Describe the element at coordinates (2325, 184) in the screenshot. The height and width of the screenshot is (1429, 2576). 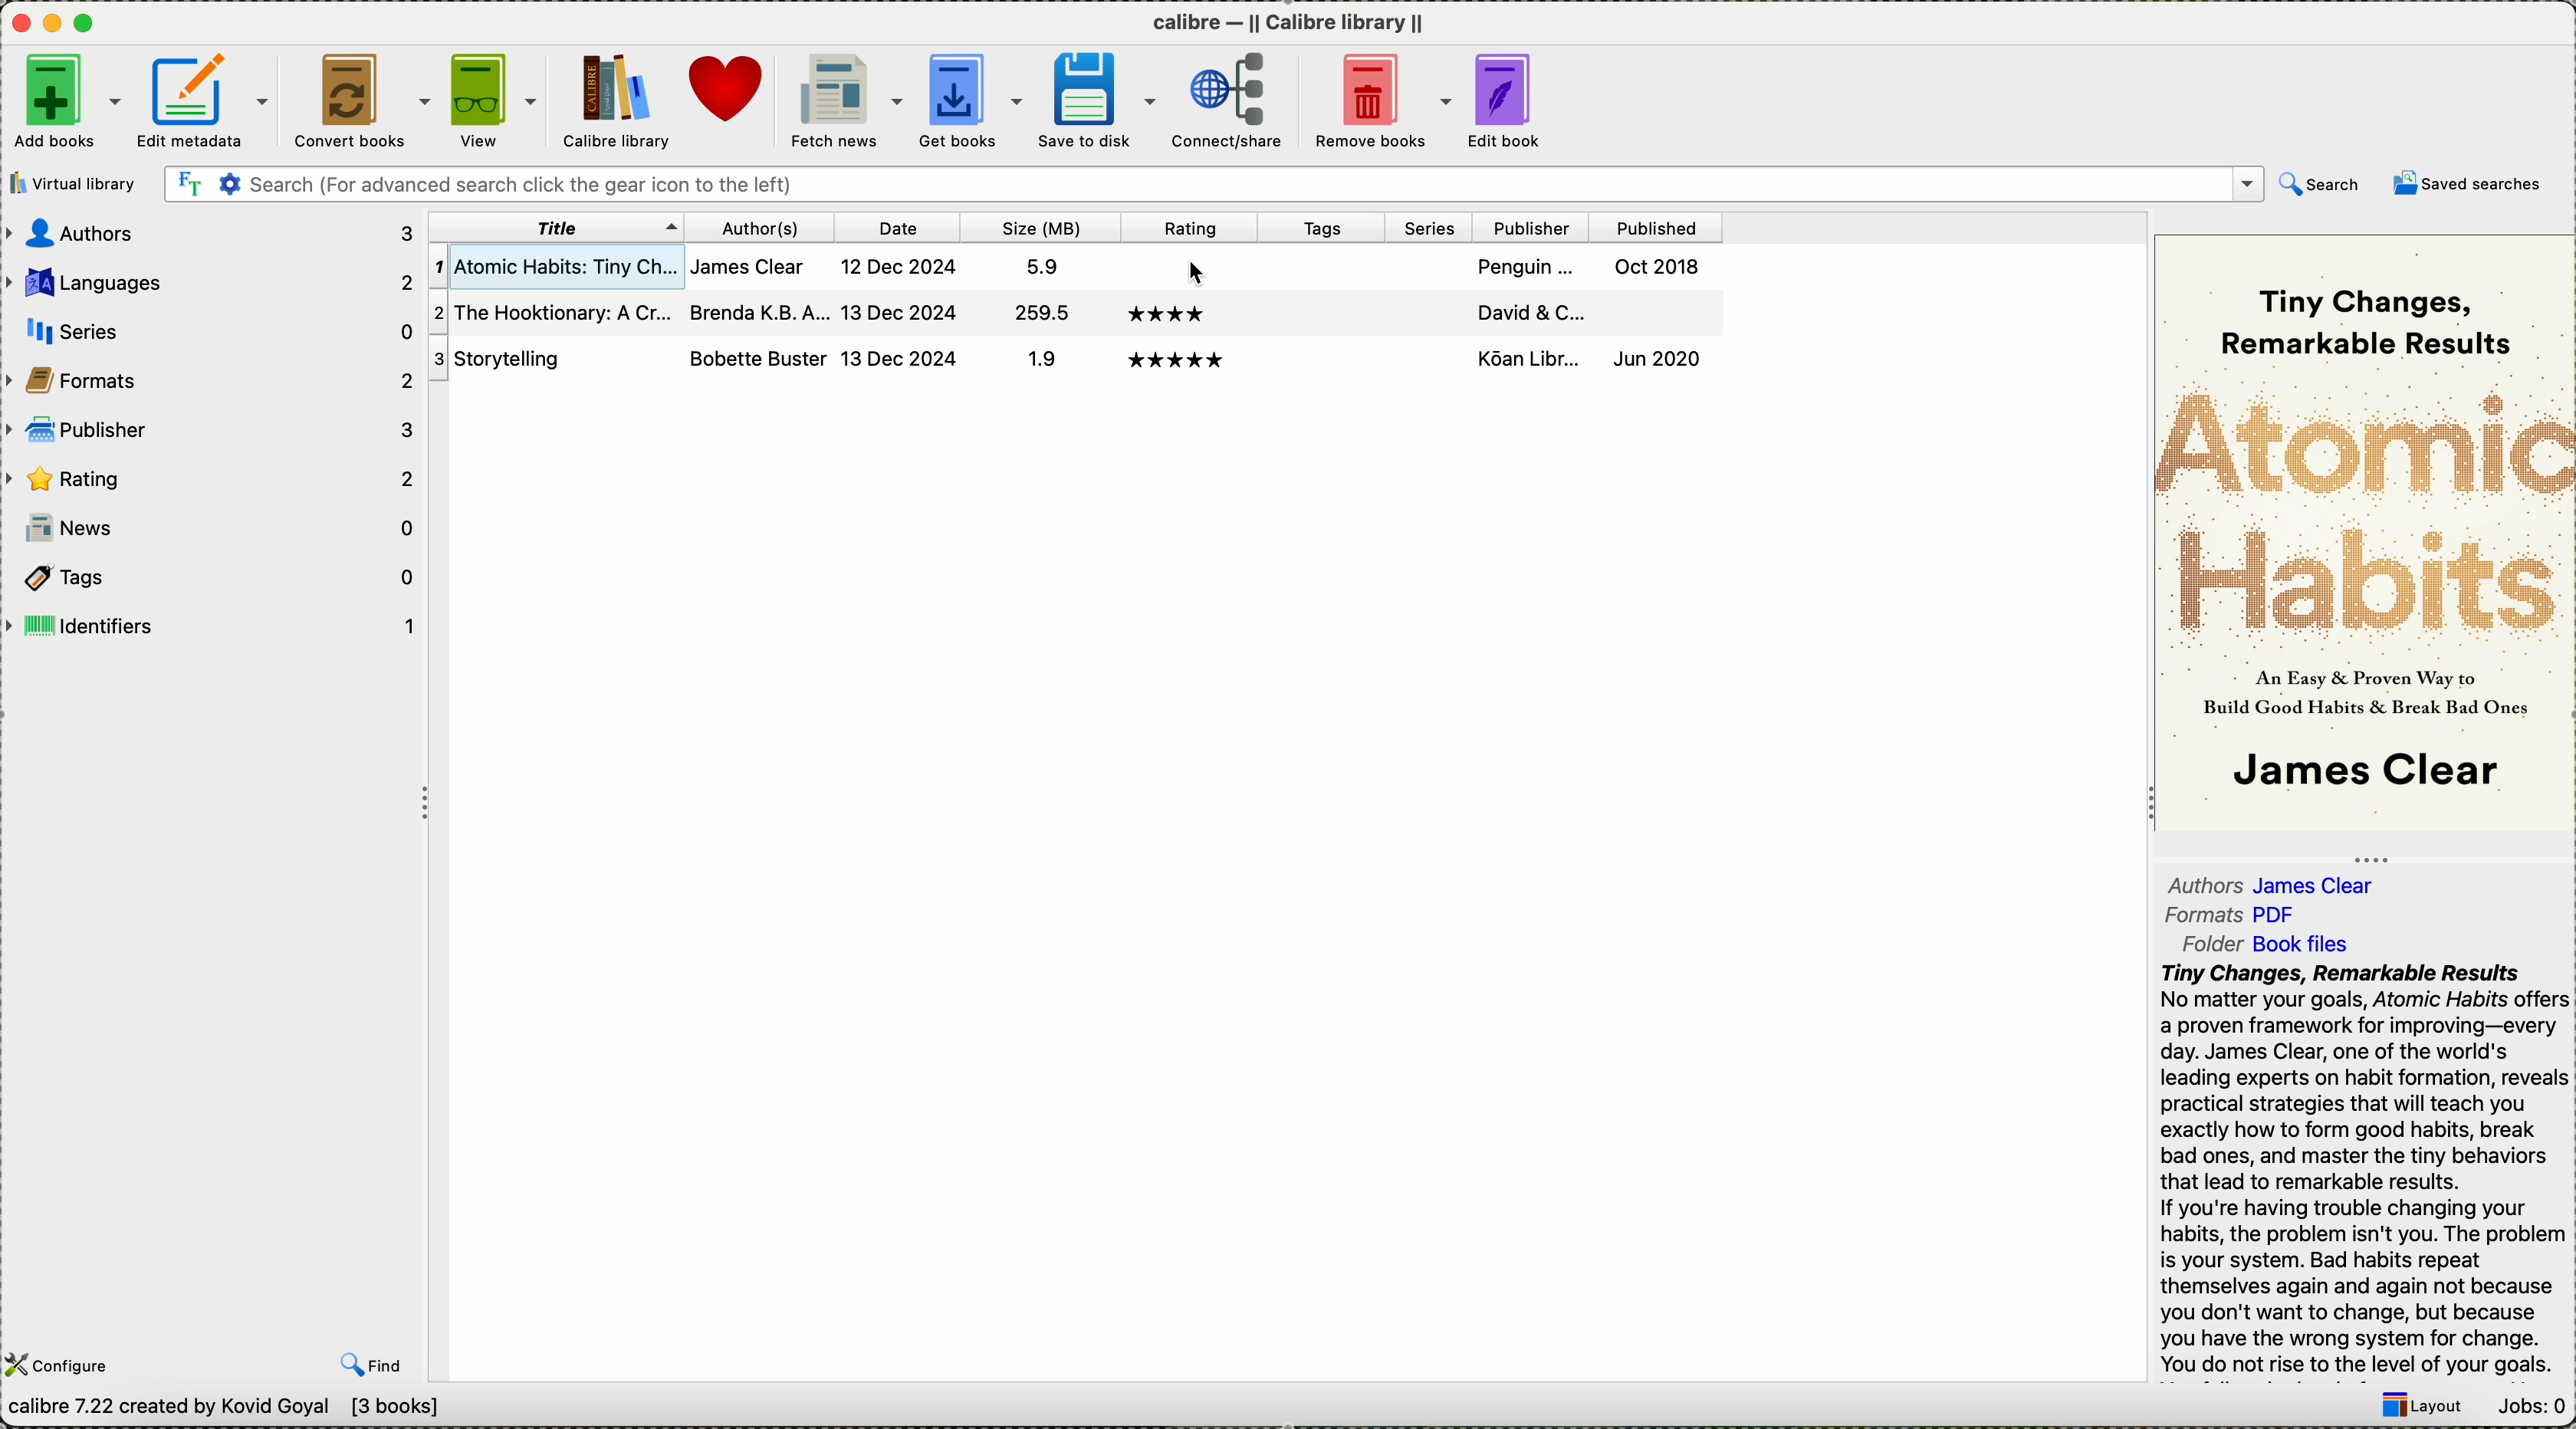
I see `search` at that location.